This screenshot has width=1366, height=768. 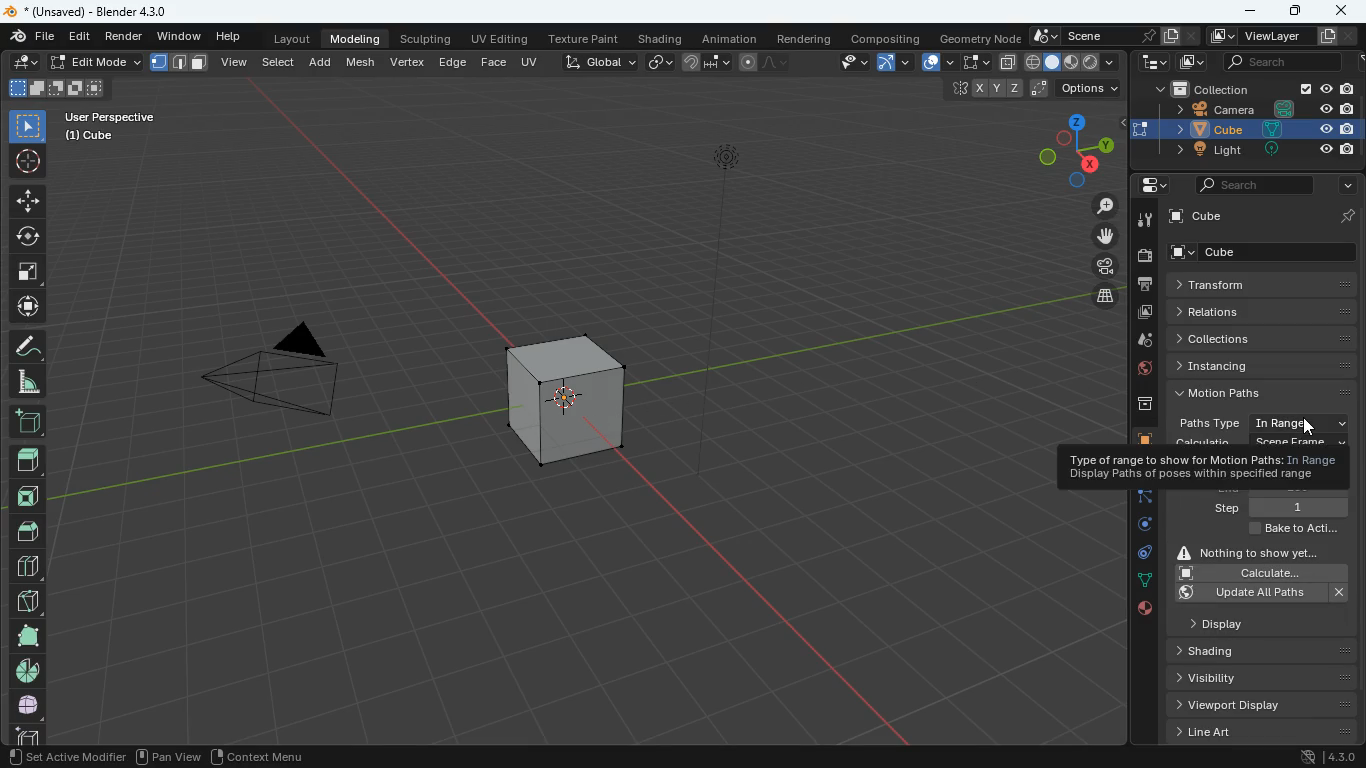 I want to click on cube, so click(x=1265, y=215).